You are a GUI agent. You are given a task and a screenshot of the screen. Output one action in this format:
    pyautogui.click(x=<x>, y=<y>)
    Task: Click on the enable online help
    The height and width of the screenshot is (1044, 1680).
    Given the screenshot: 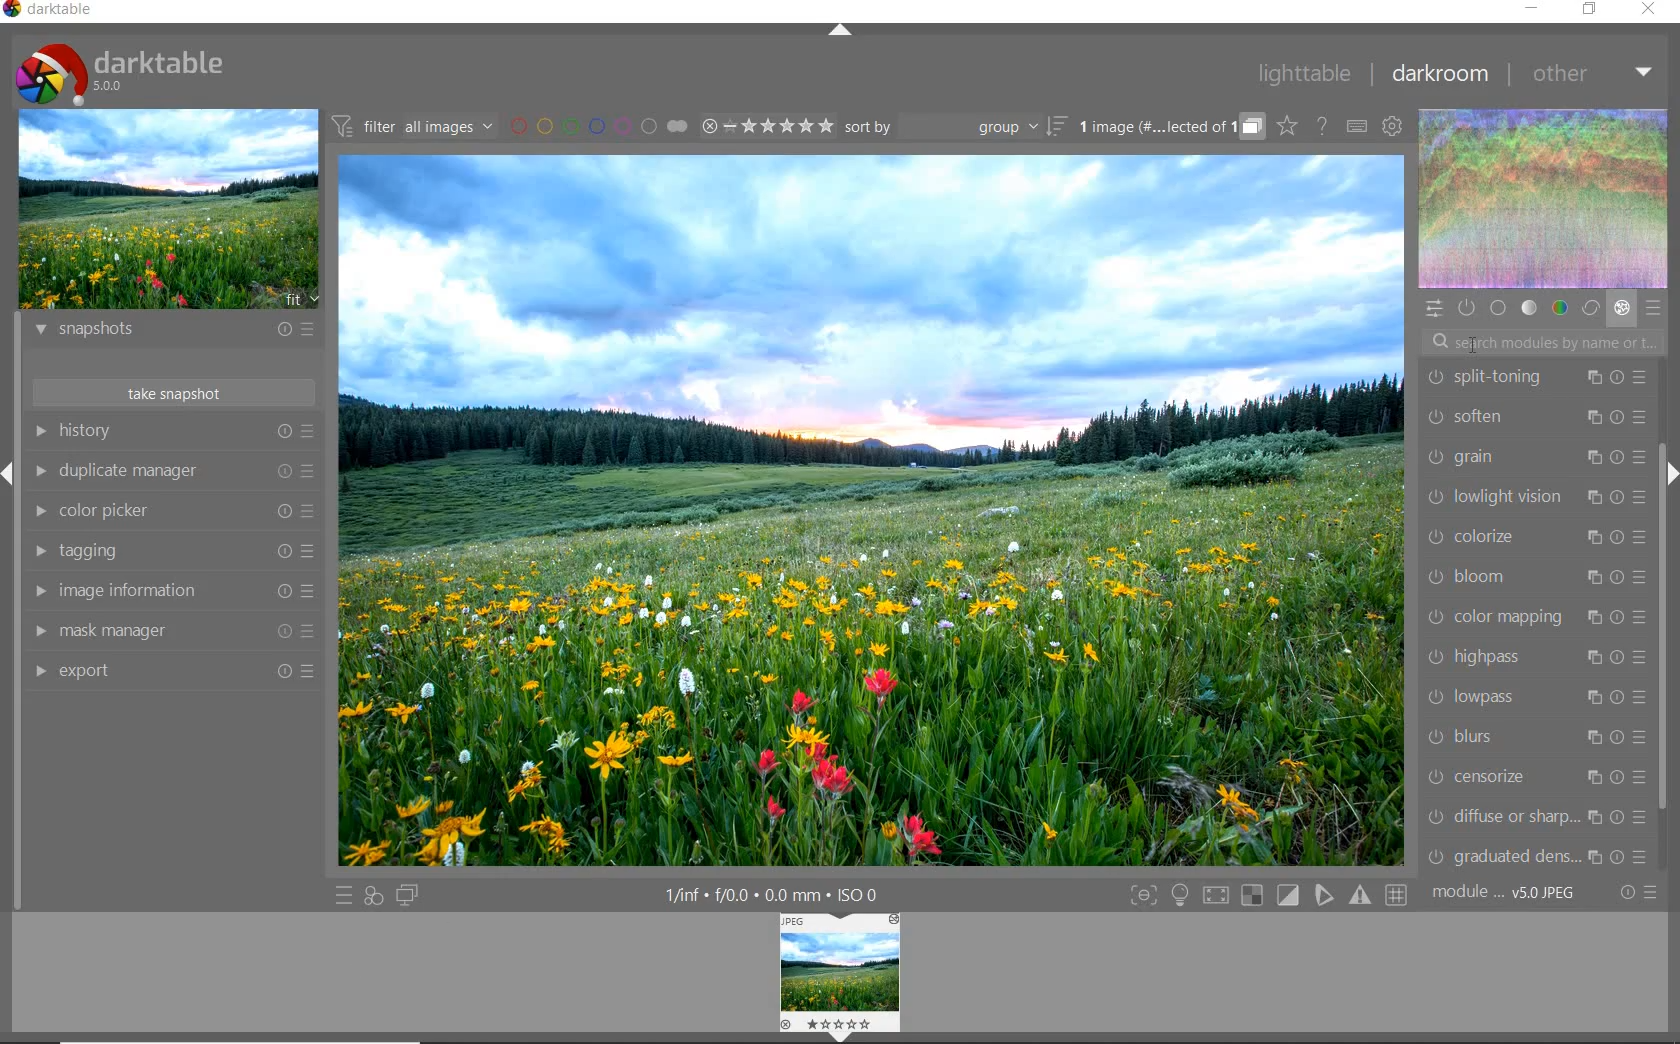 What is the action you would take?
    pyautogui.click(x=1323, y=127)
    